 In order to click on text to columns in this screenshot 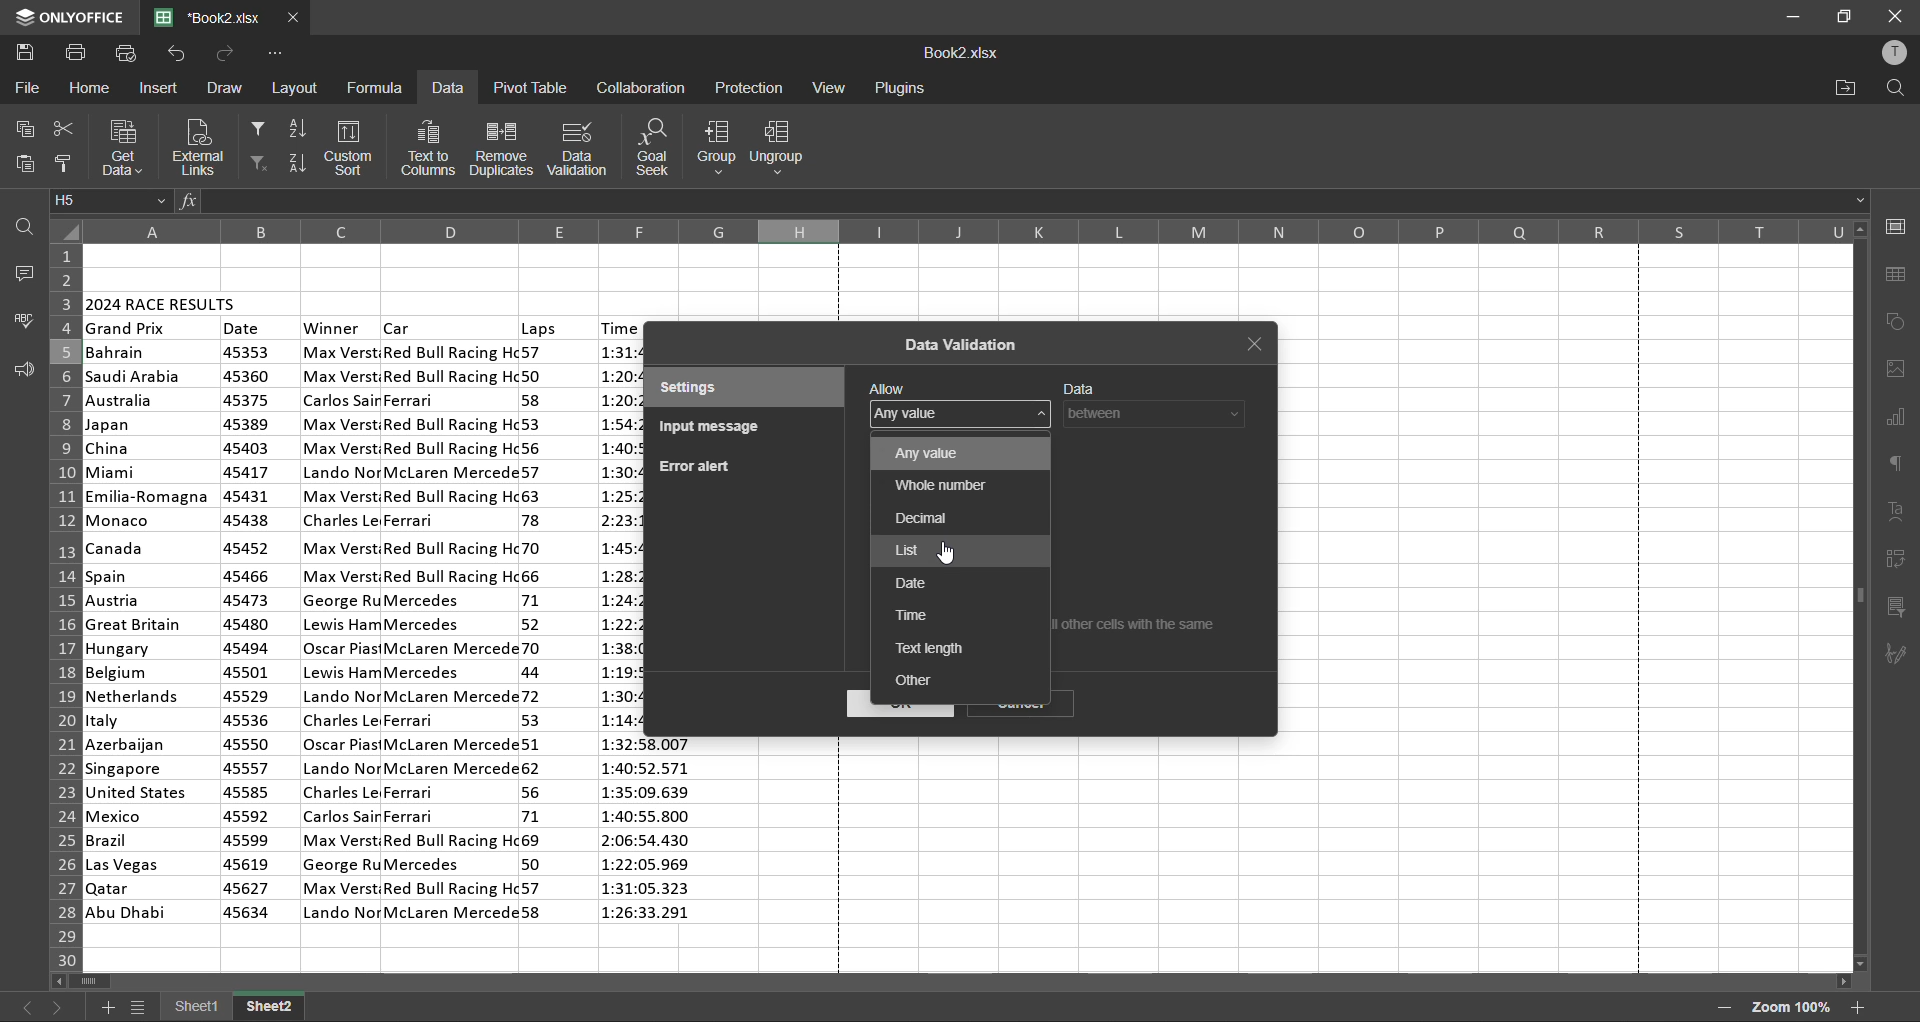, I will do `click(430, 148)`.